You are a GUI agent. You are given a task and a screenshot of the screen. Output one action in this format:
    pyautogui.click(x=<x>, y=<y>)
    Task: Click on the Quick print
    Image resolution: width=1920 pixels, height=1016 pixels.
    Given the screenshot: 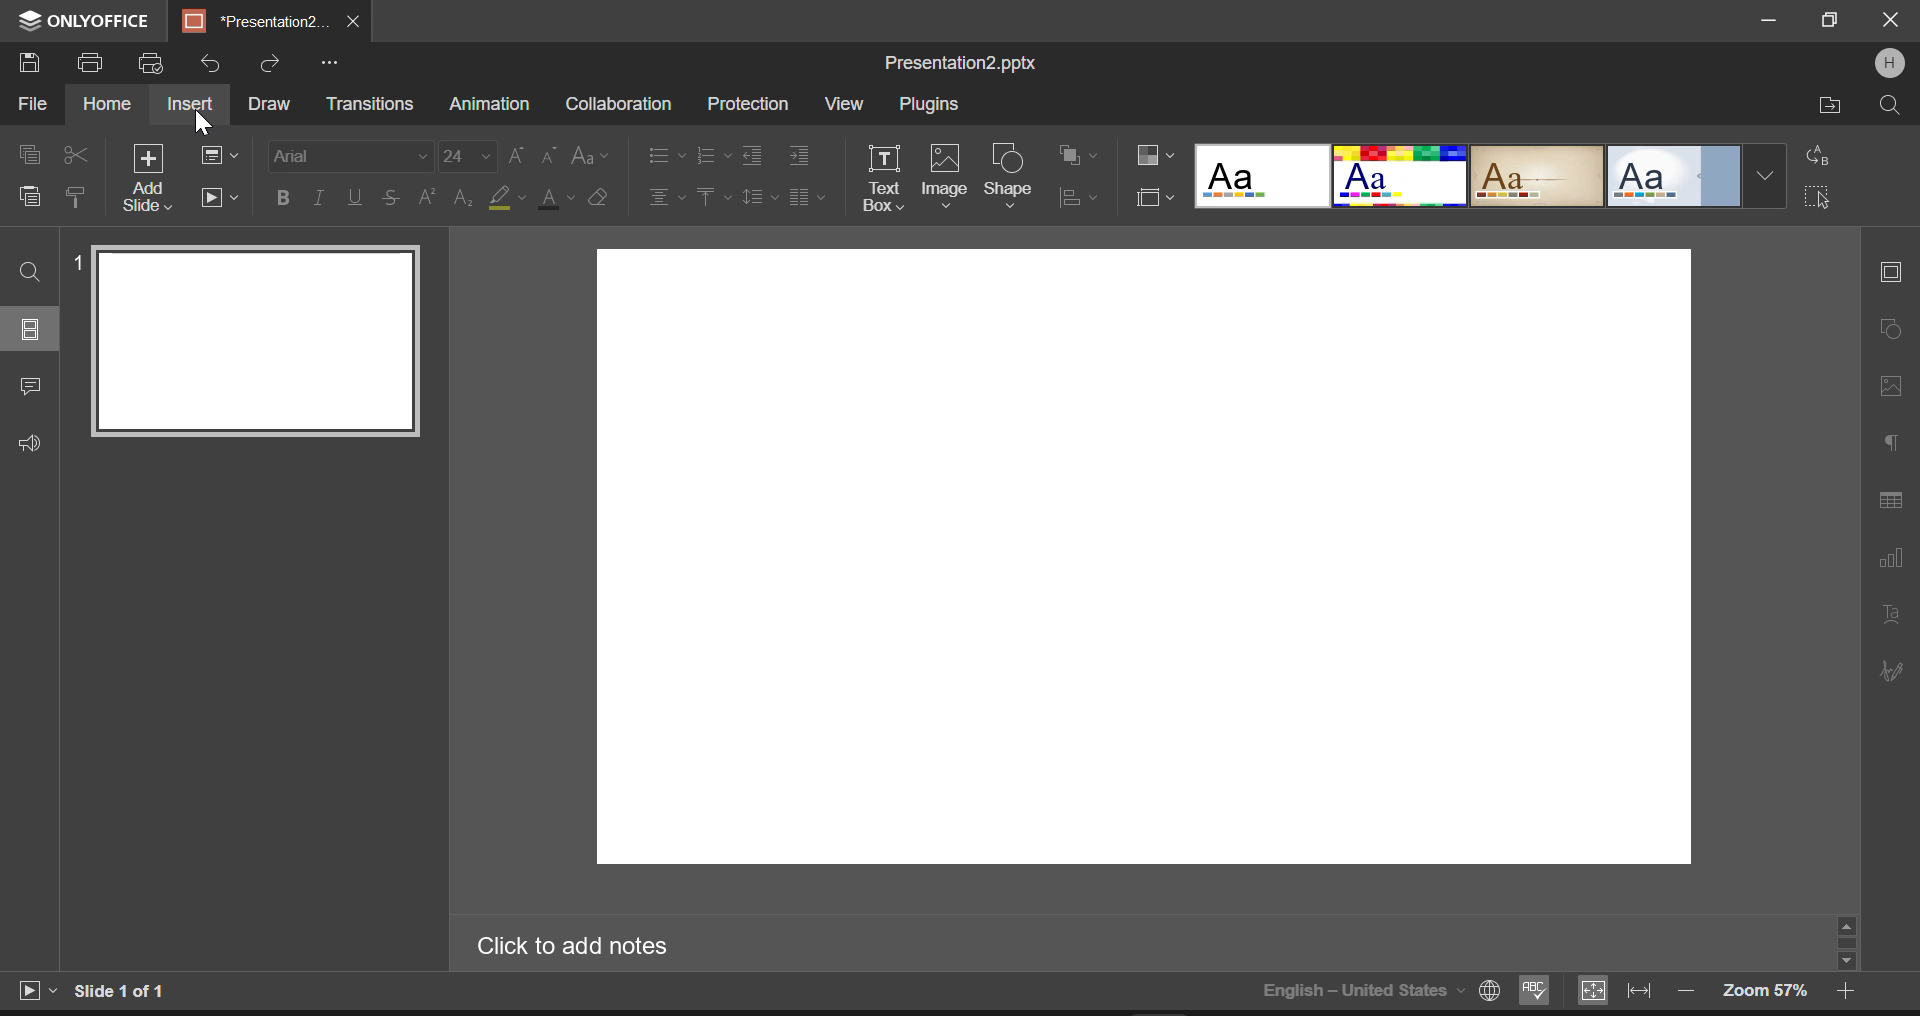 What is the action you would take?
    pyautogui.click(x=152, y=65)
    